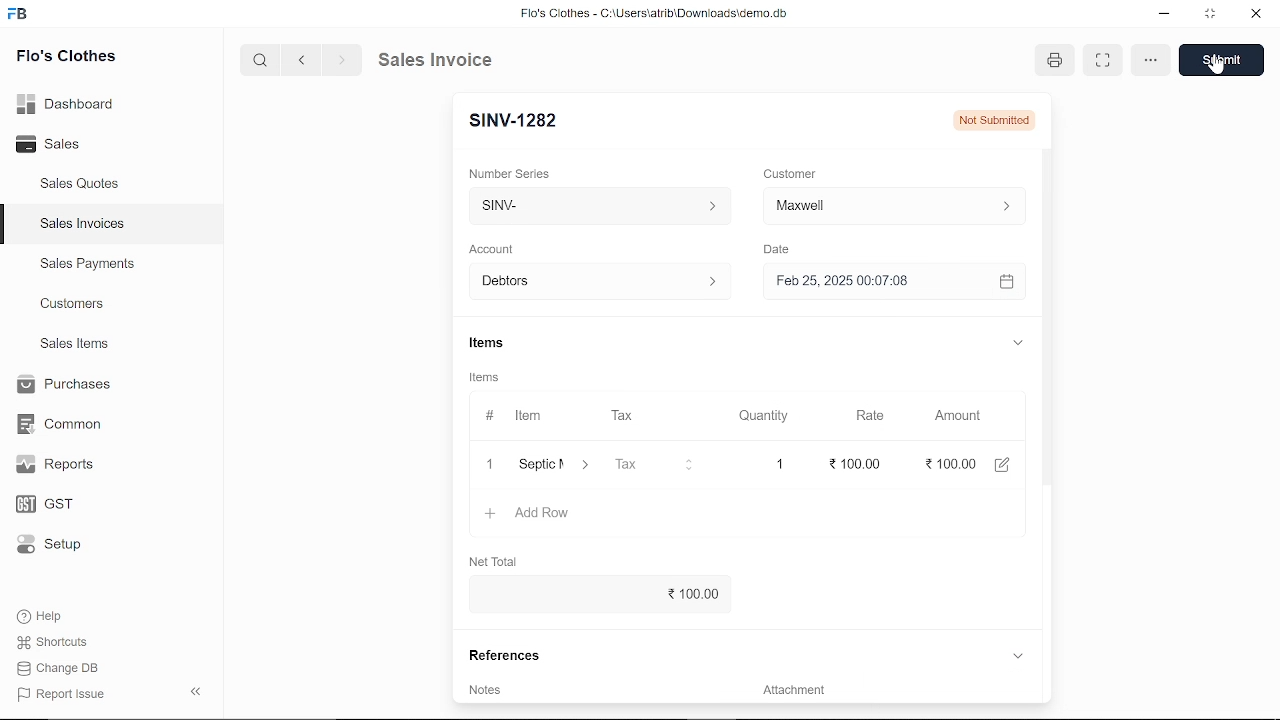 The image size is (1280, 720). Describe the element at coordinates (890, 206) in the screenshot. I see `Insert Customer` at that location.